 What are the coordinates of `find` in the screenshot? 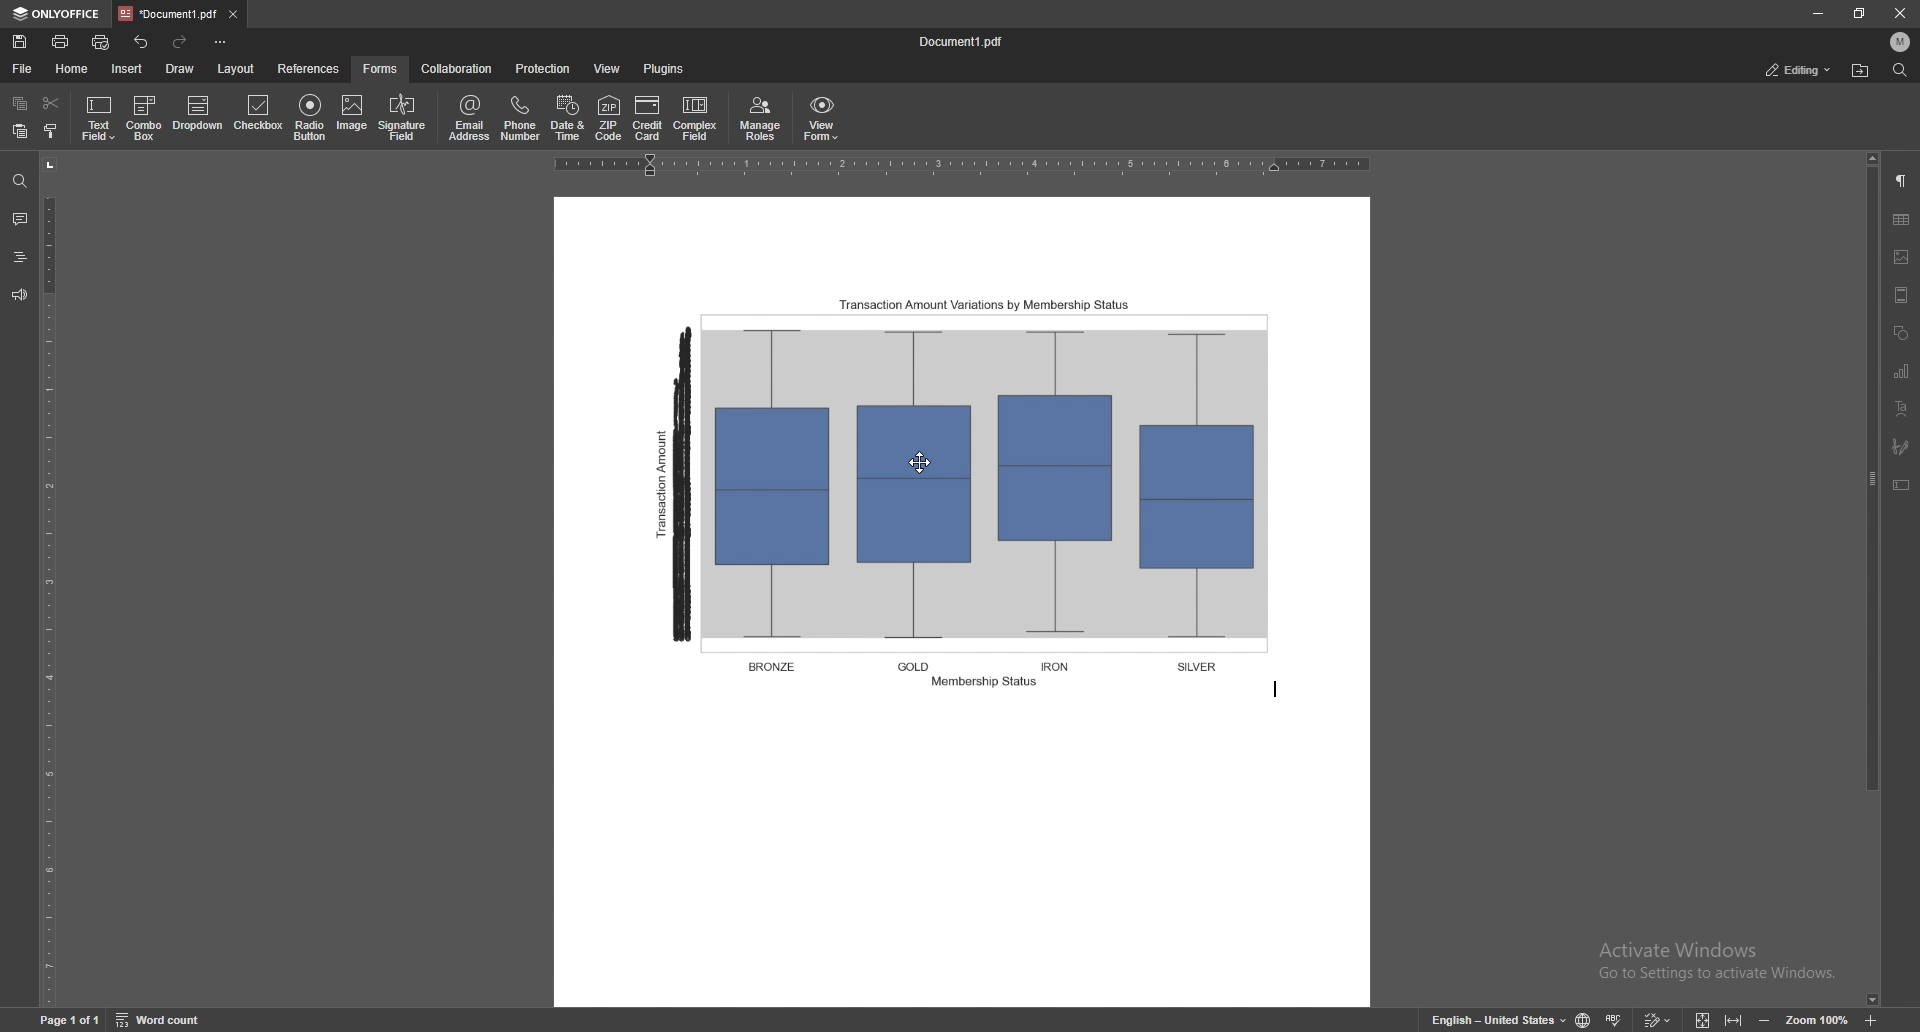 It's located at (20, 182).